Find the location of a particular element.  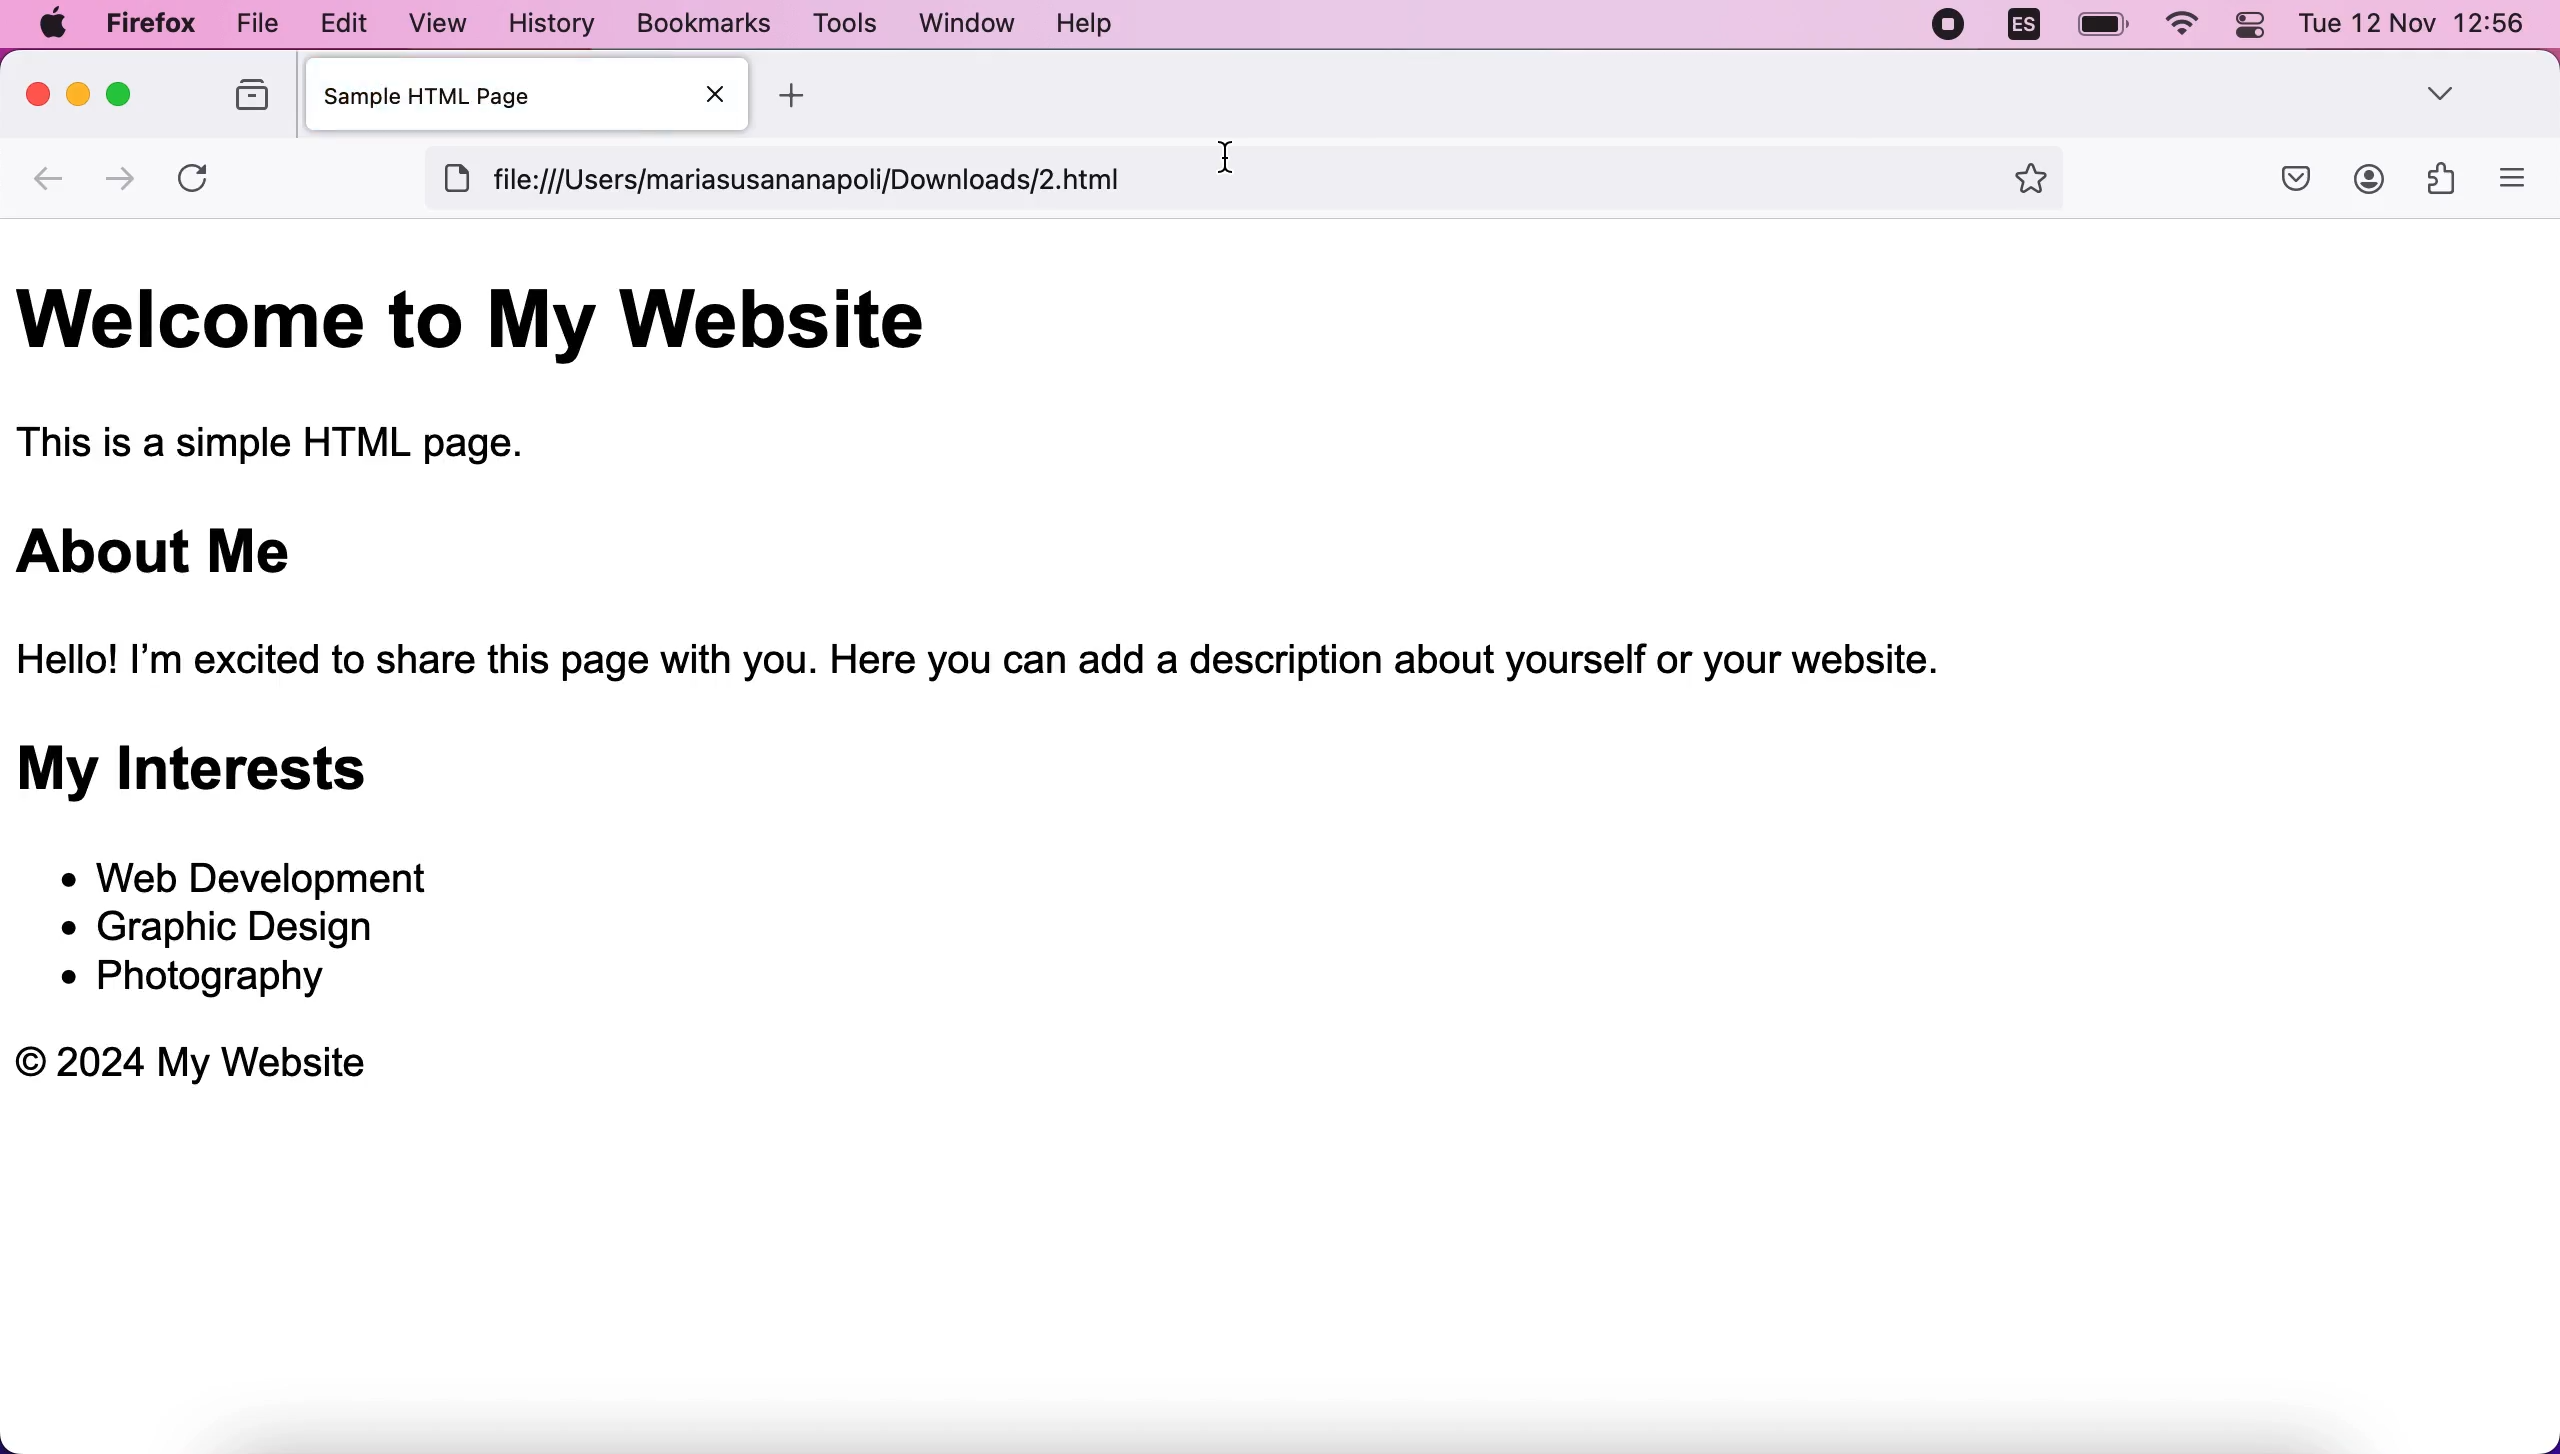

open application is located at coordinates (2523, 178).